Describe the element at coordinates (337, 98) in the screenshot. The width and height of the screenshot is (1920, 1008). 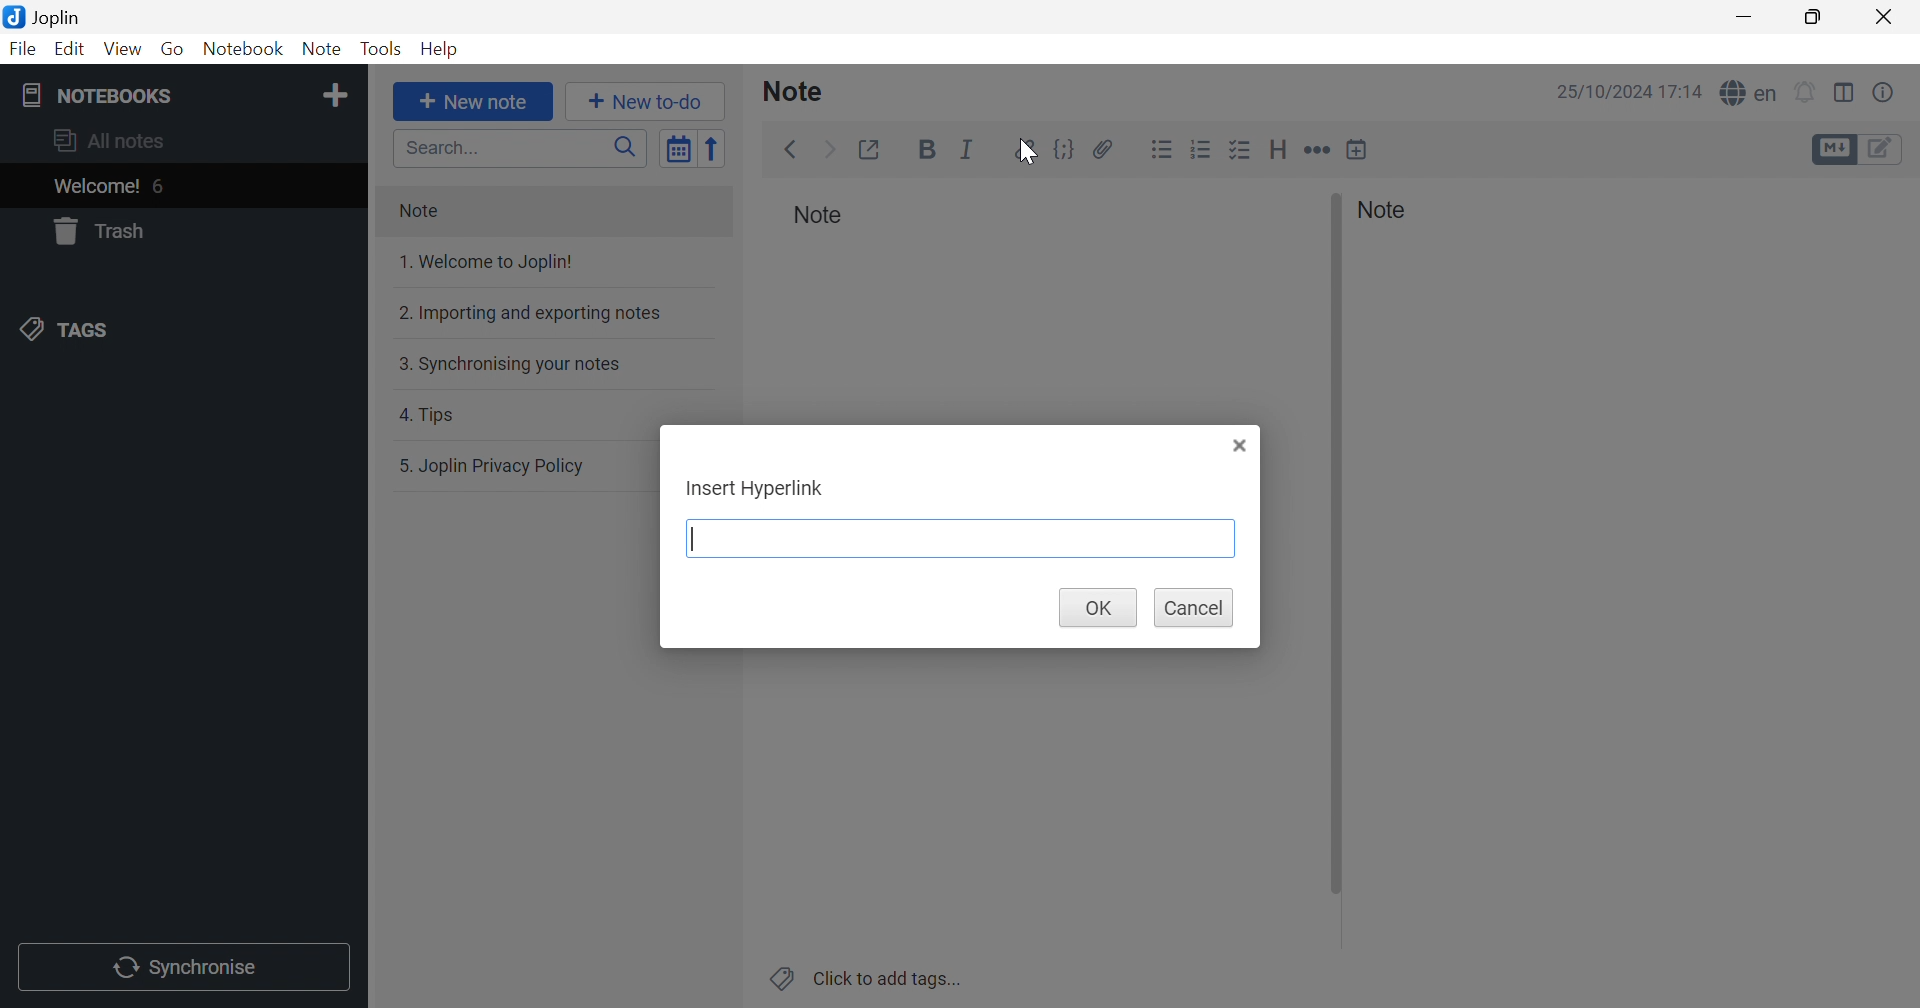
I see `Add new notebook` at that location.